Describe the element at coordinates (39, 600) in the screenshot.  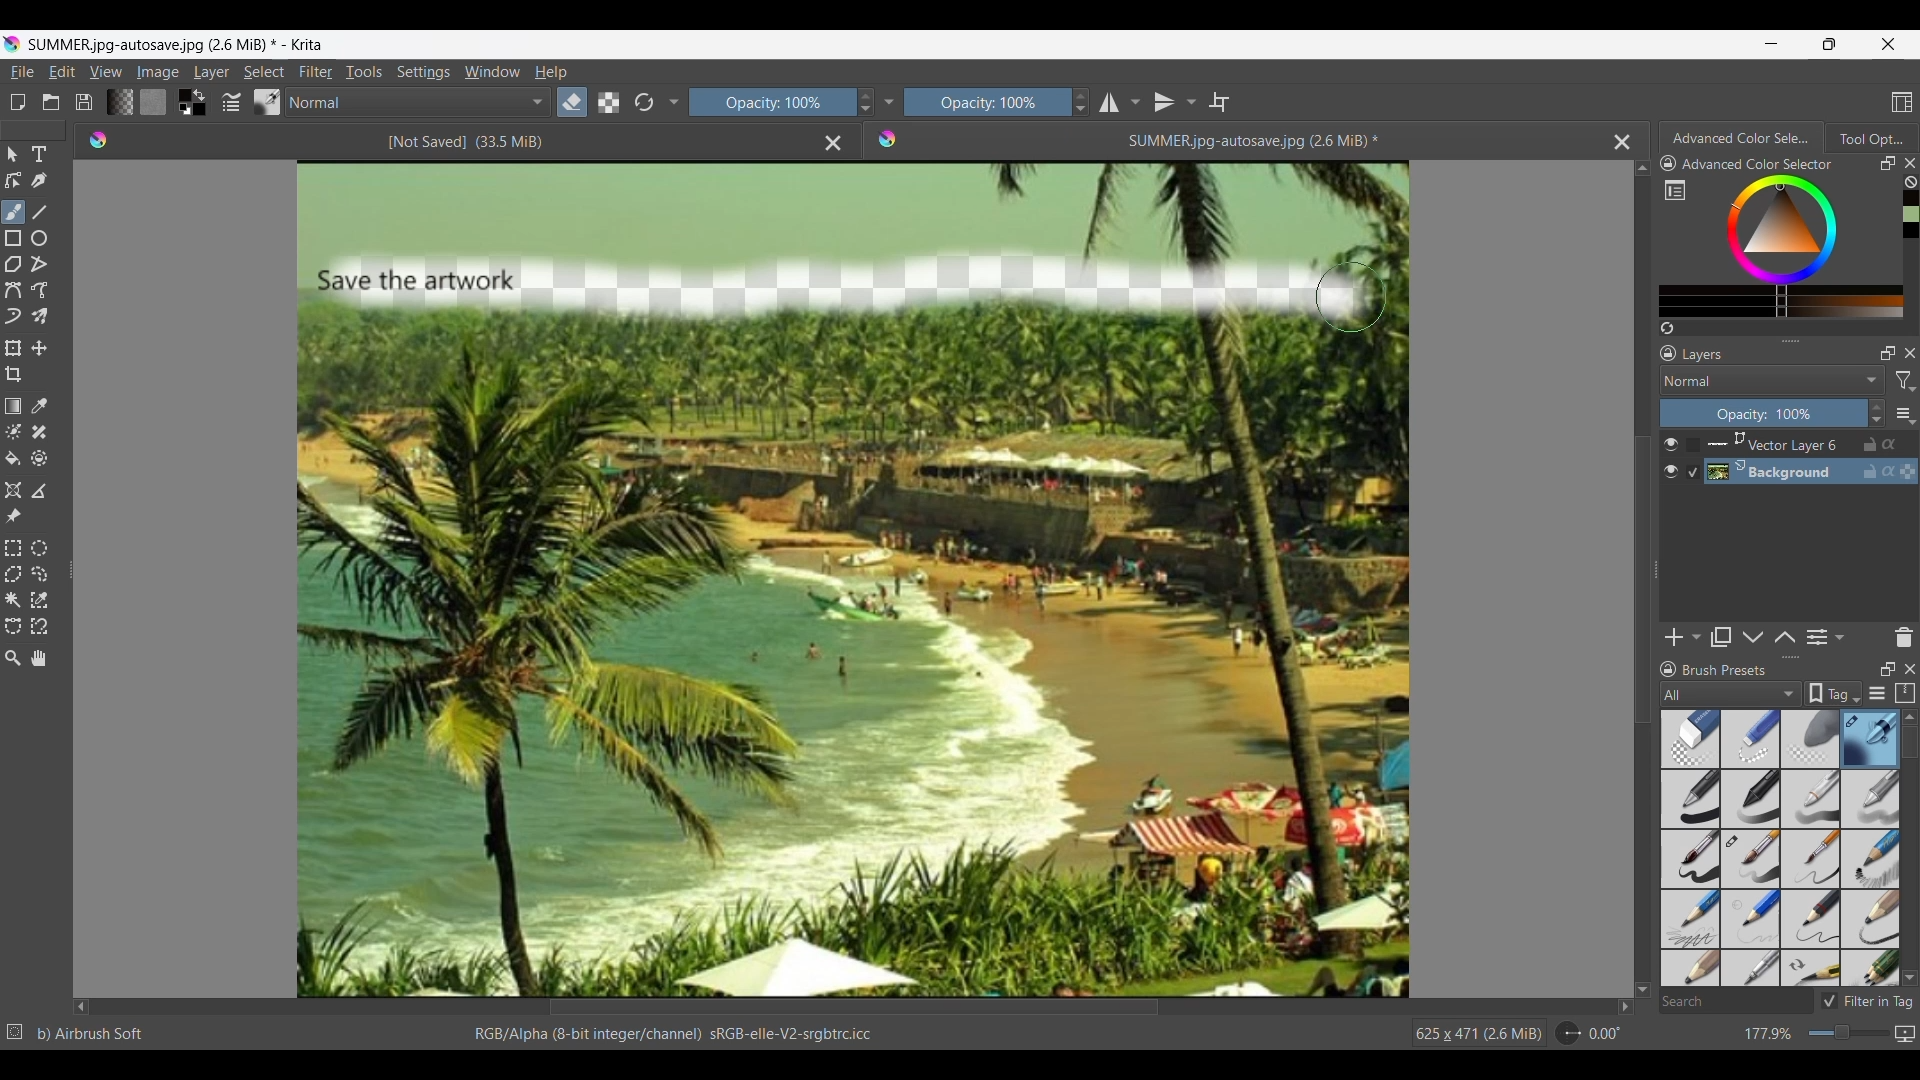
I see `Similar color selection tool` at that location.